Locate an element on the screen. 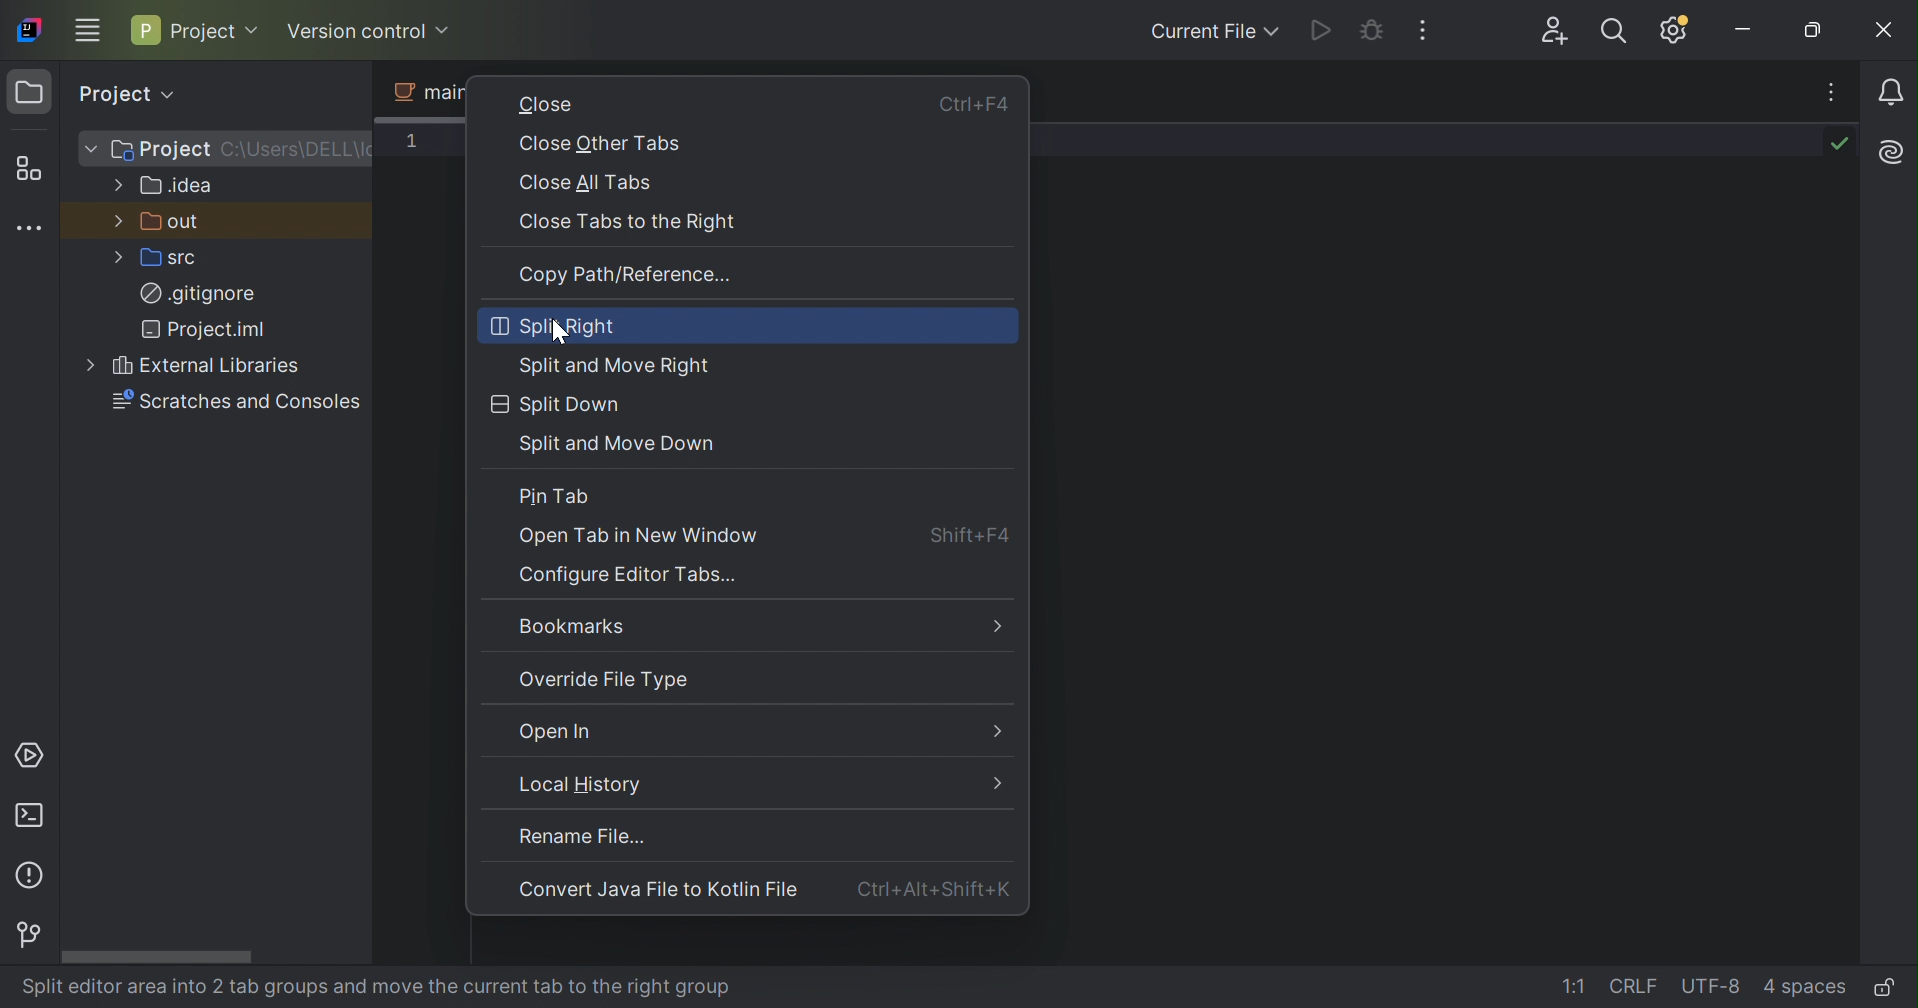 This screenshot has height=1008, width=1918. Make file read-only is located at coordinates (1886, 985).